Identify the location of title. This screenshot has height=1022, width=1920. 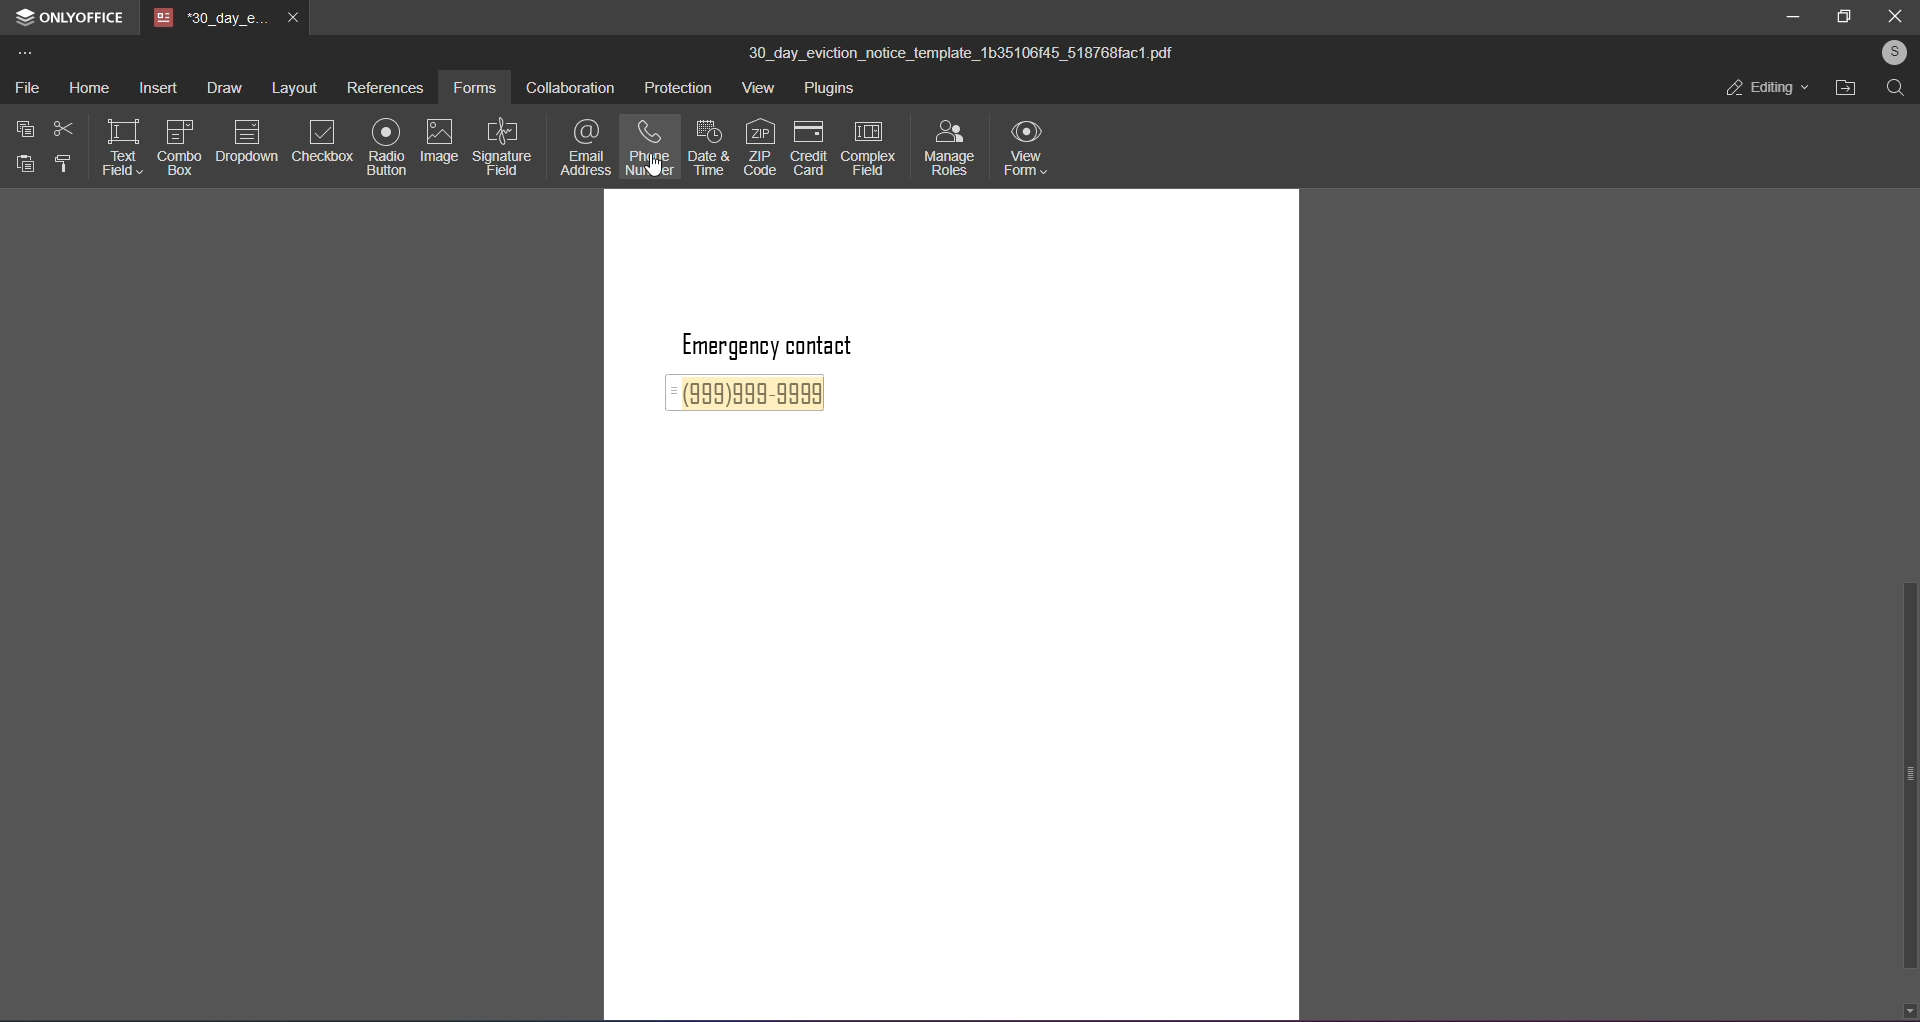
(961, 54).